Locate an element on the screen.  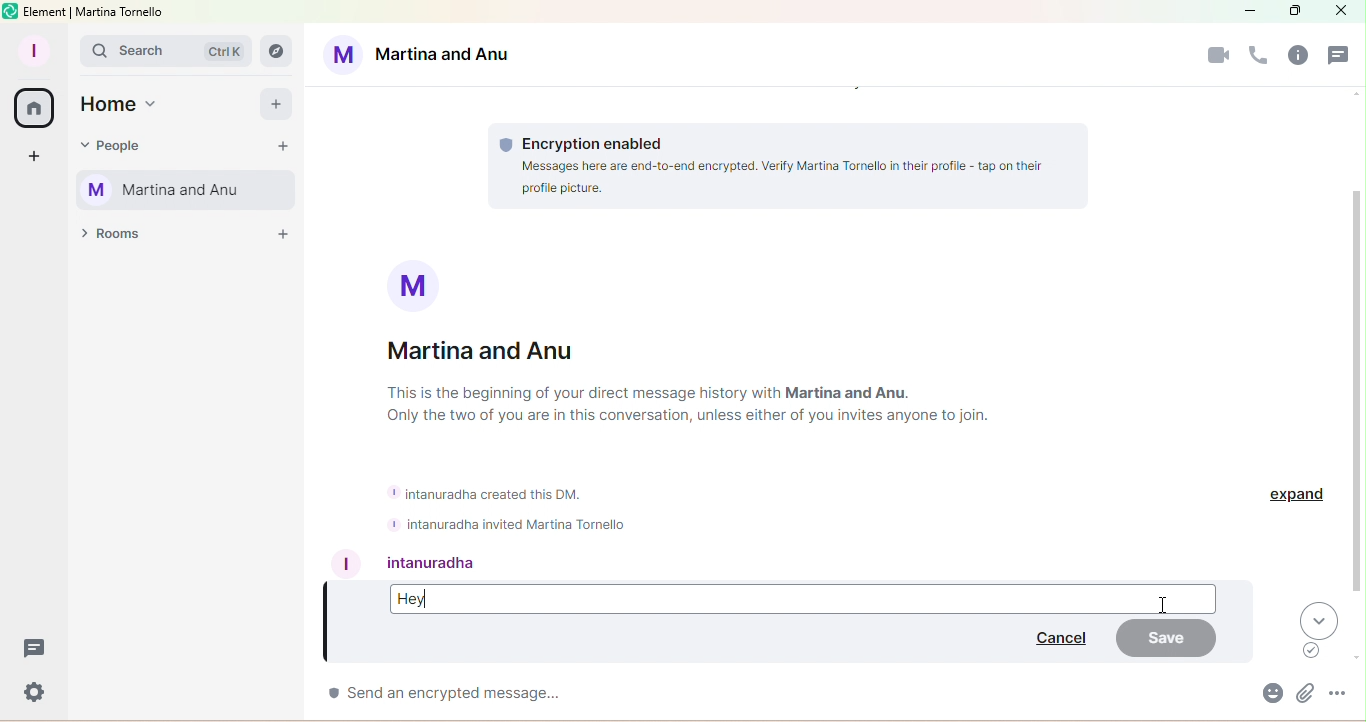
Grammarly is located at coordinates (1313, 651).